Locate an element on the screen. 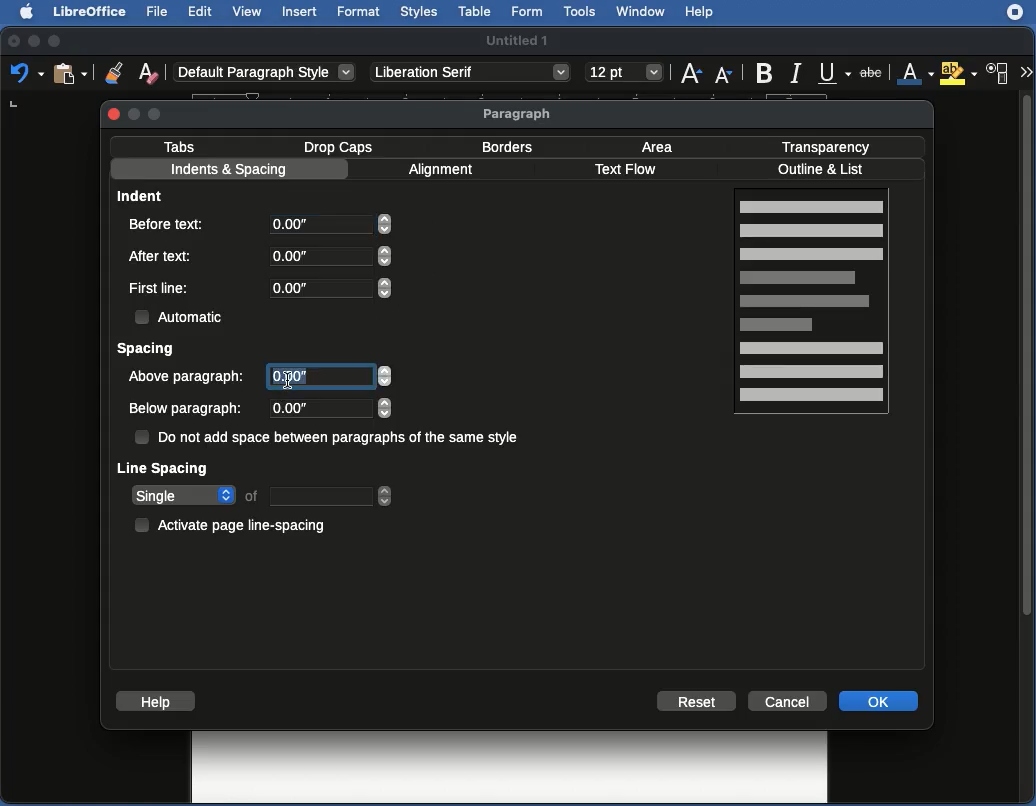 Image resolution: width=1036 pixels, height=806 pixels. Automatic is located at coordinates (181, 315).